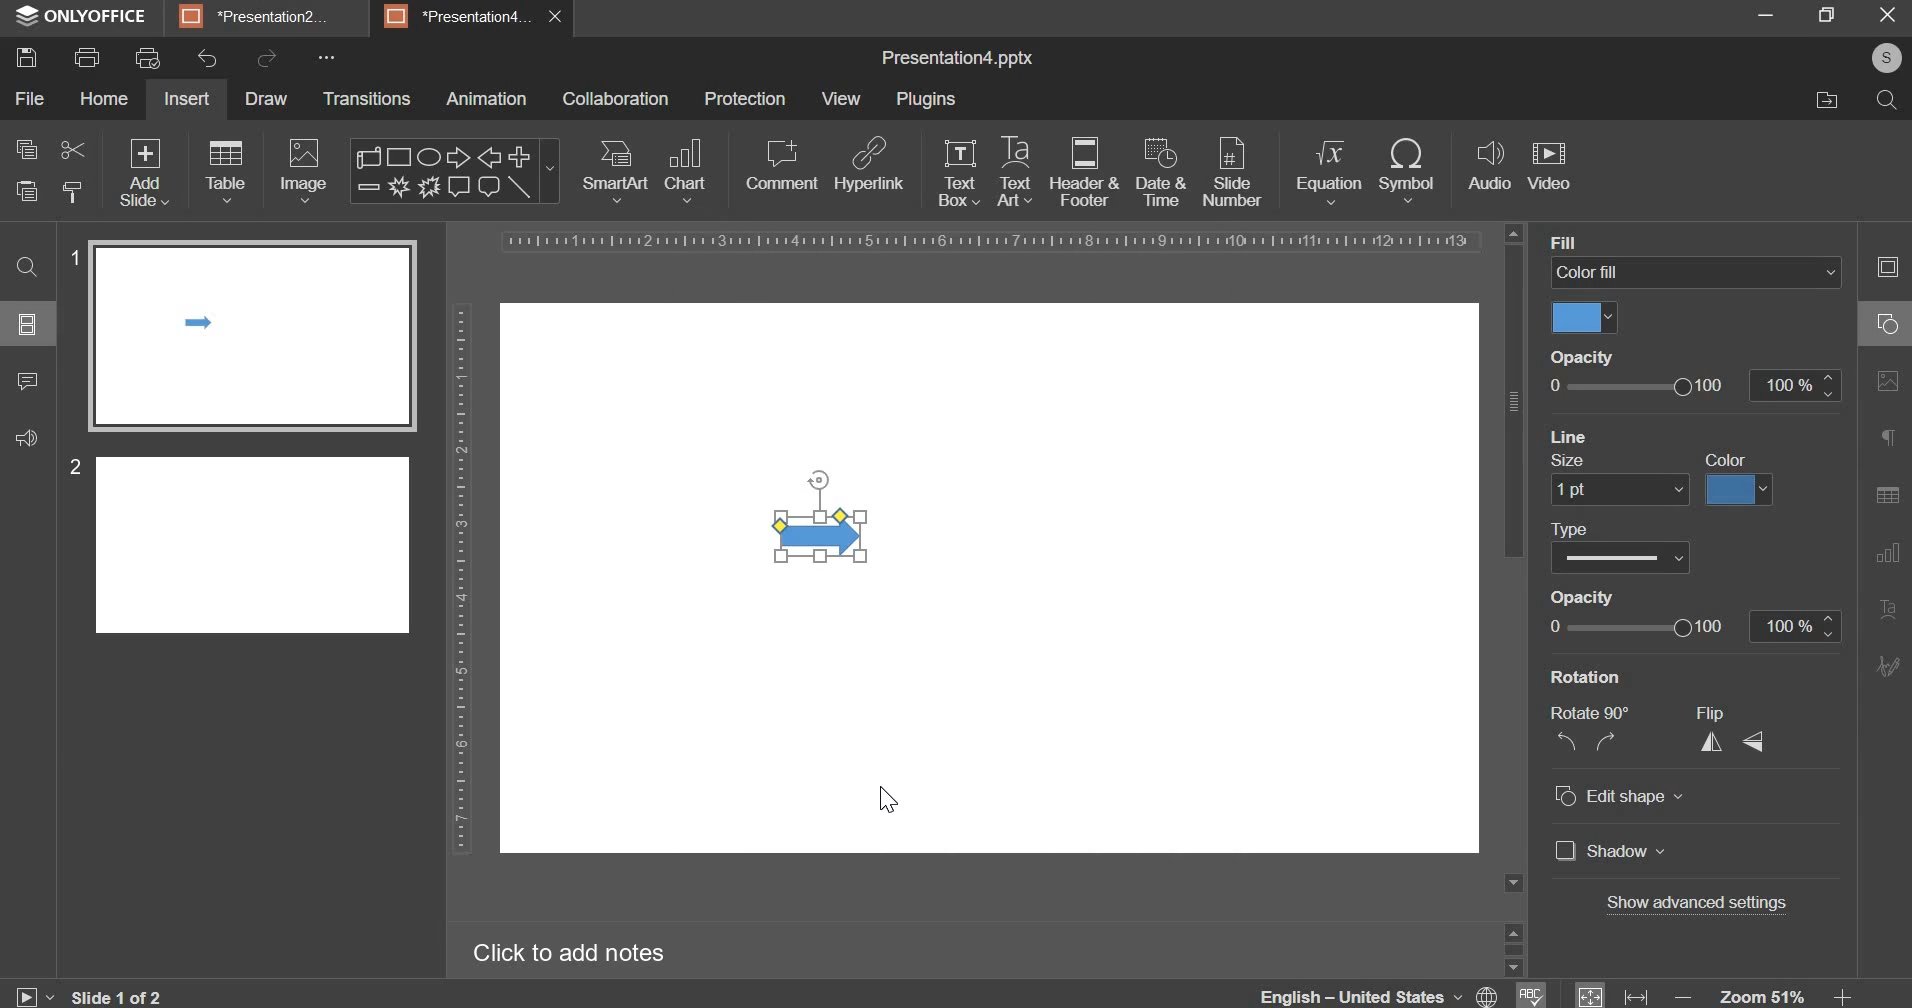 The image size is (1912, 1008). Describe the element at coordinates (27, 258) in the screenshot. I see `search` at that location.